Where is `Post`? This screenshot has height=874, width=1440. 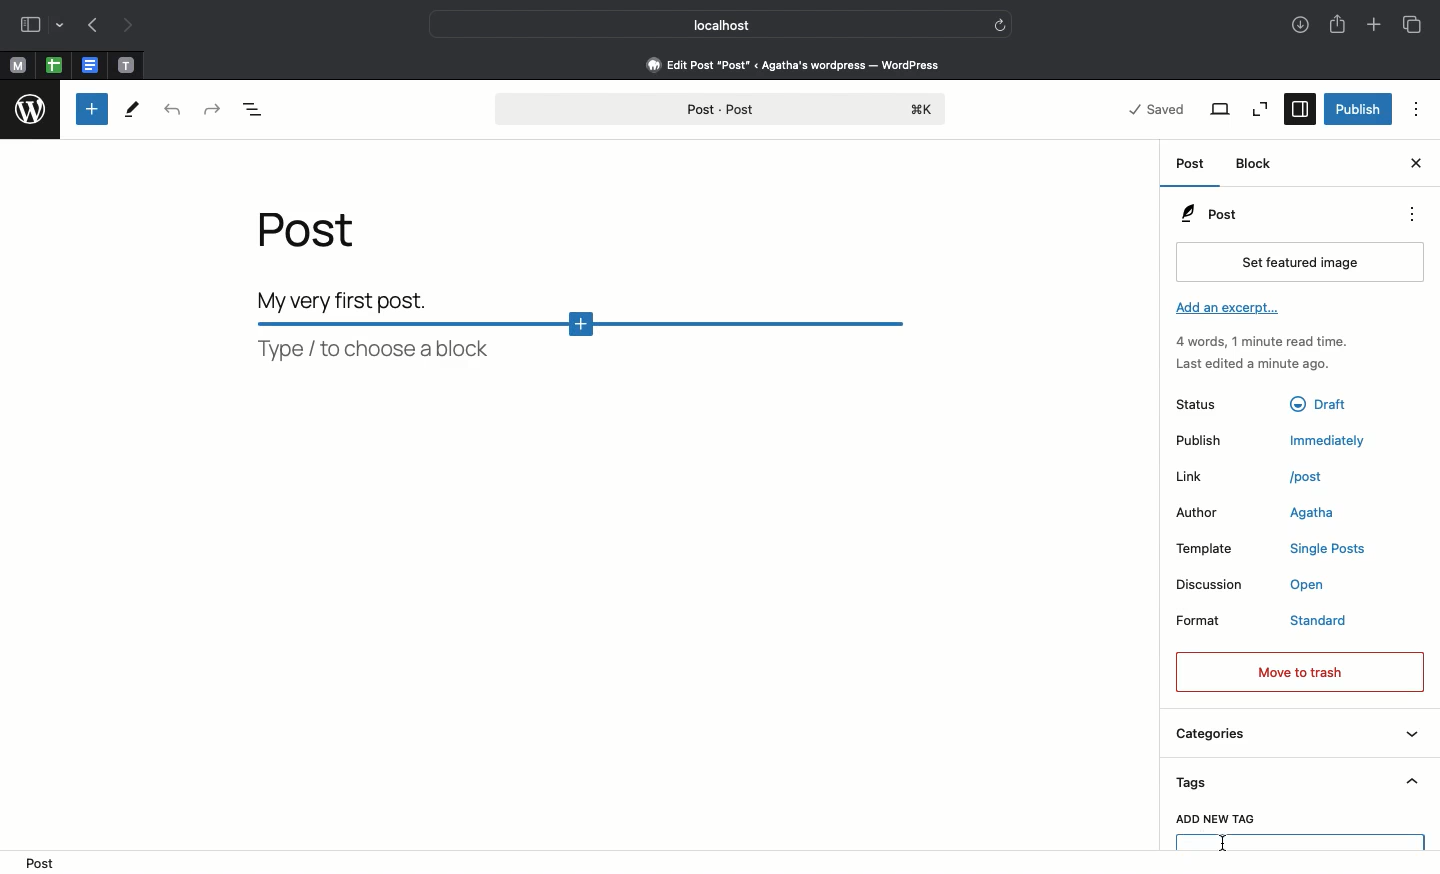
Post is located at coordinates (320, 236).